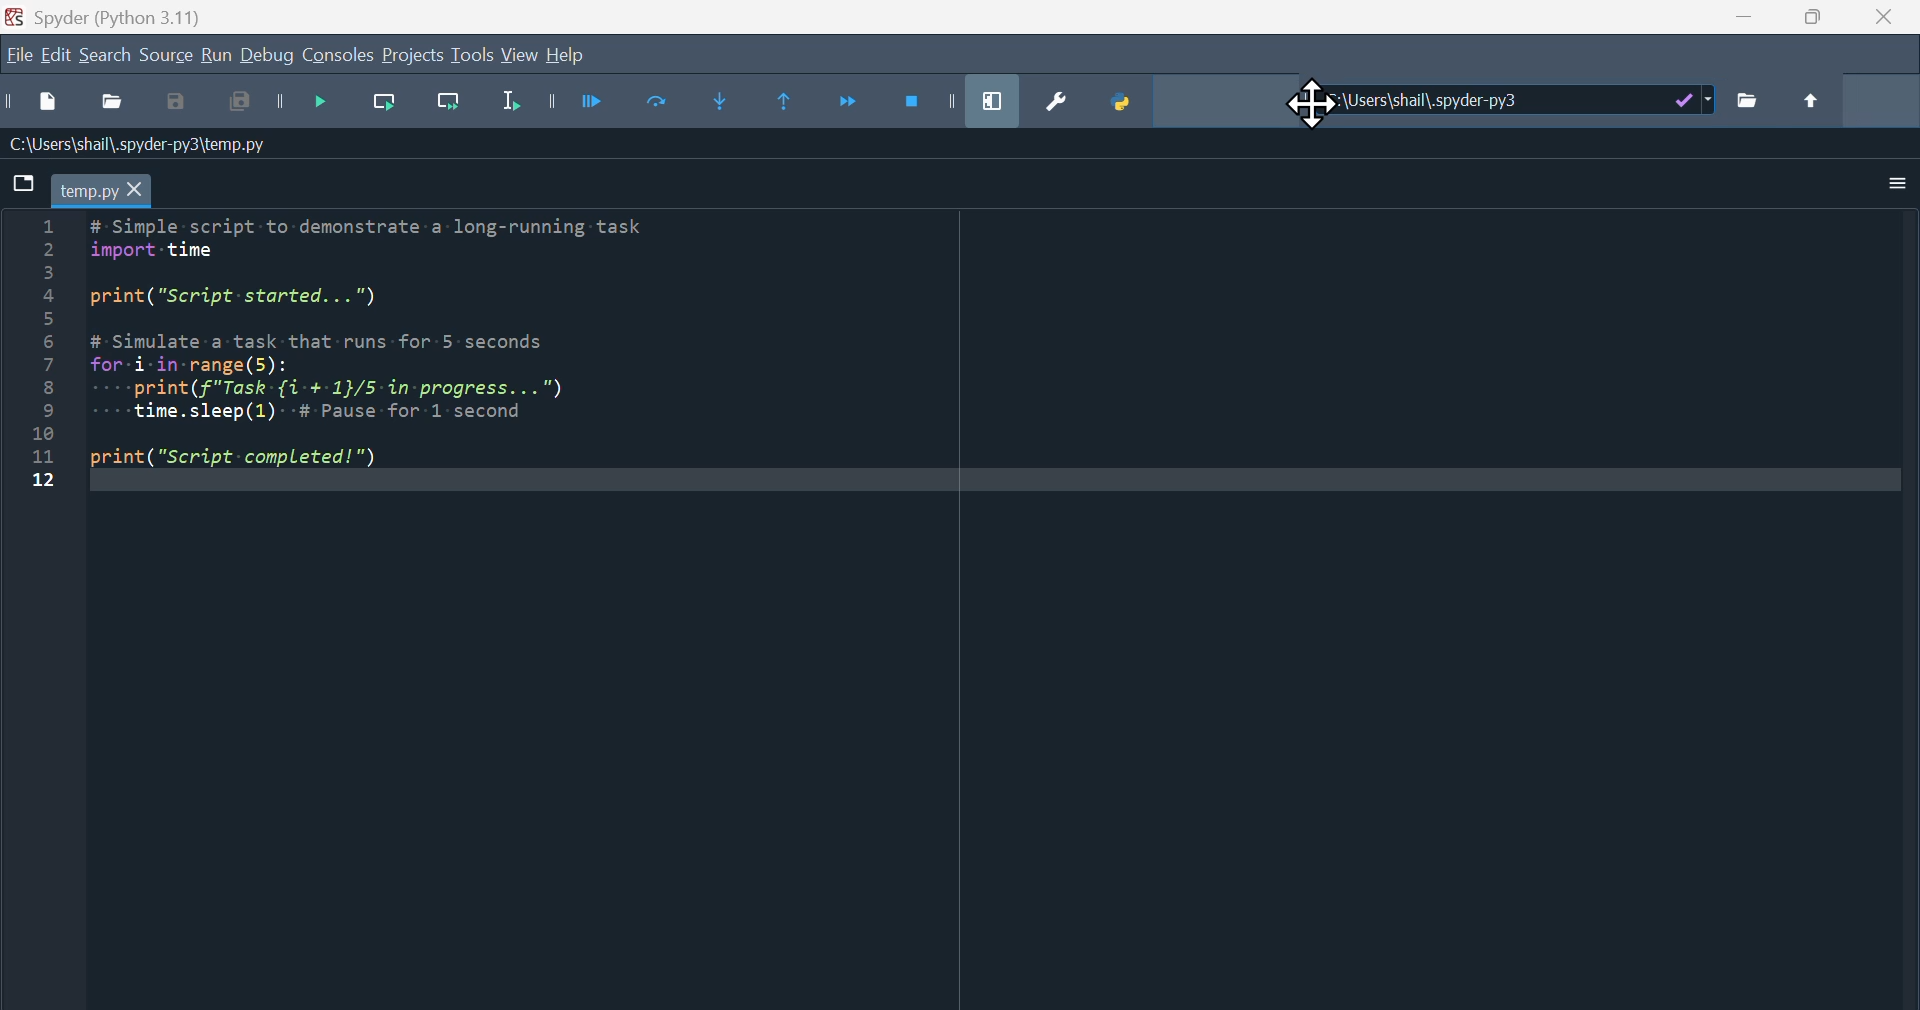 This screenshot has height=1010, width=1920. I want to click on Stop debugging, so click(931, 99).